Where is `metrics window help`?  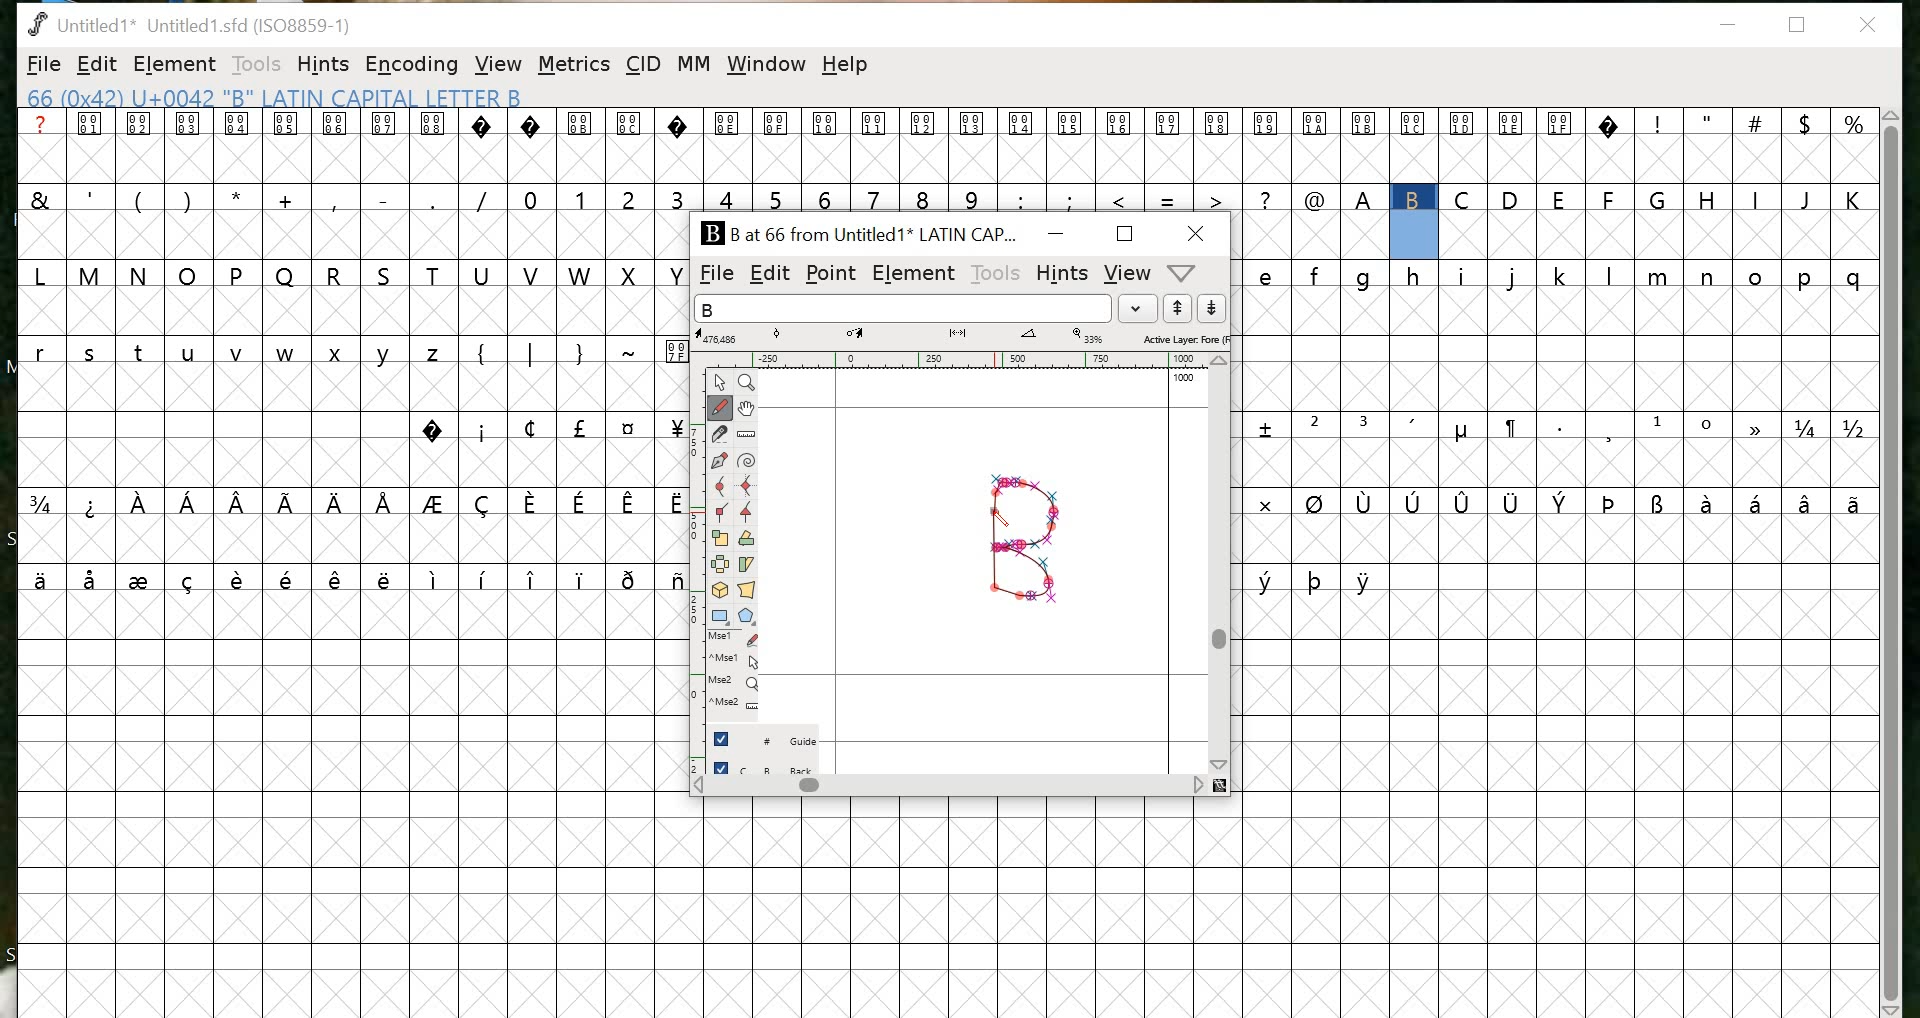
metrics window help is located at coordinates (1183, 273).